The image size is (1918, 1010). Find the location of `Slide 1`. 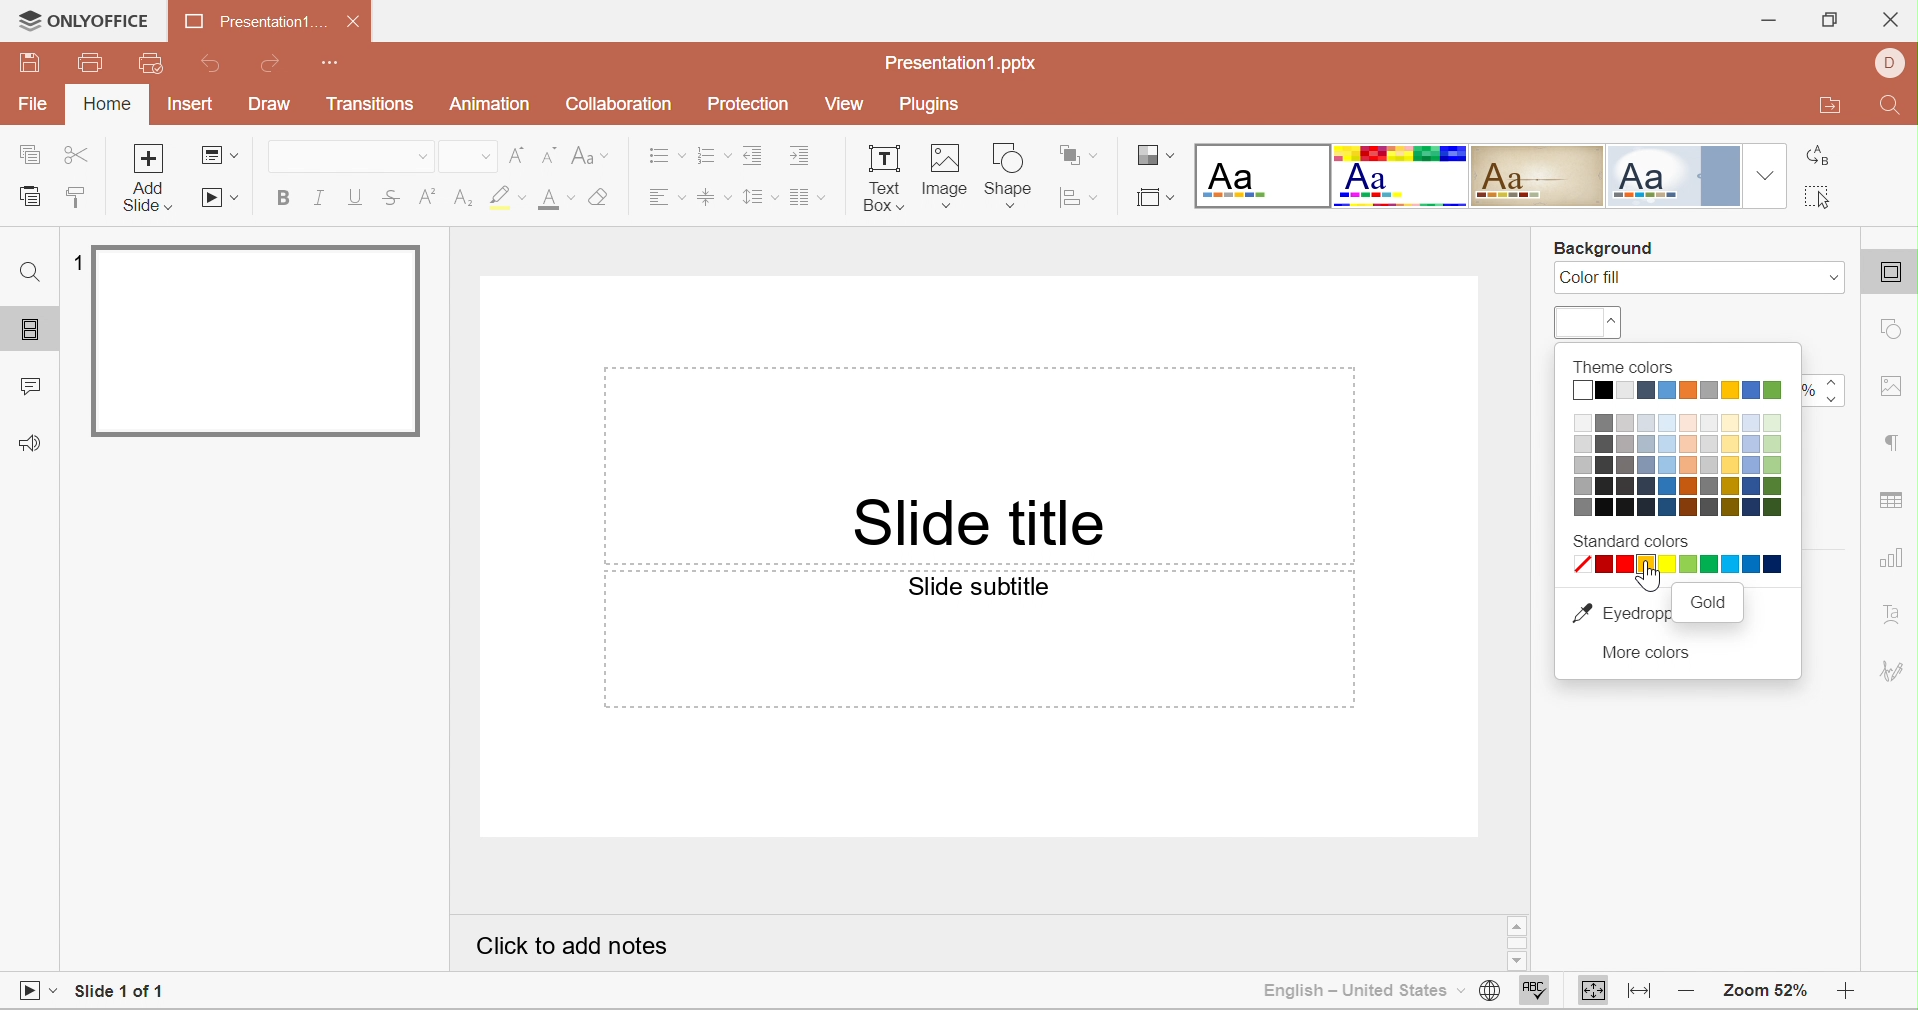

Slide 1 is located at coordinates (262, 342).